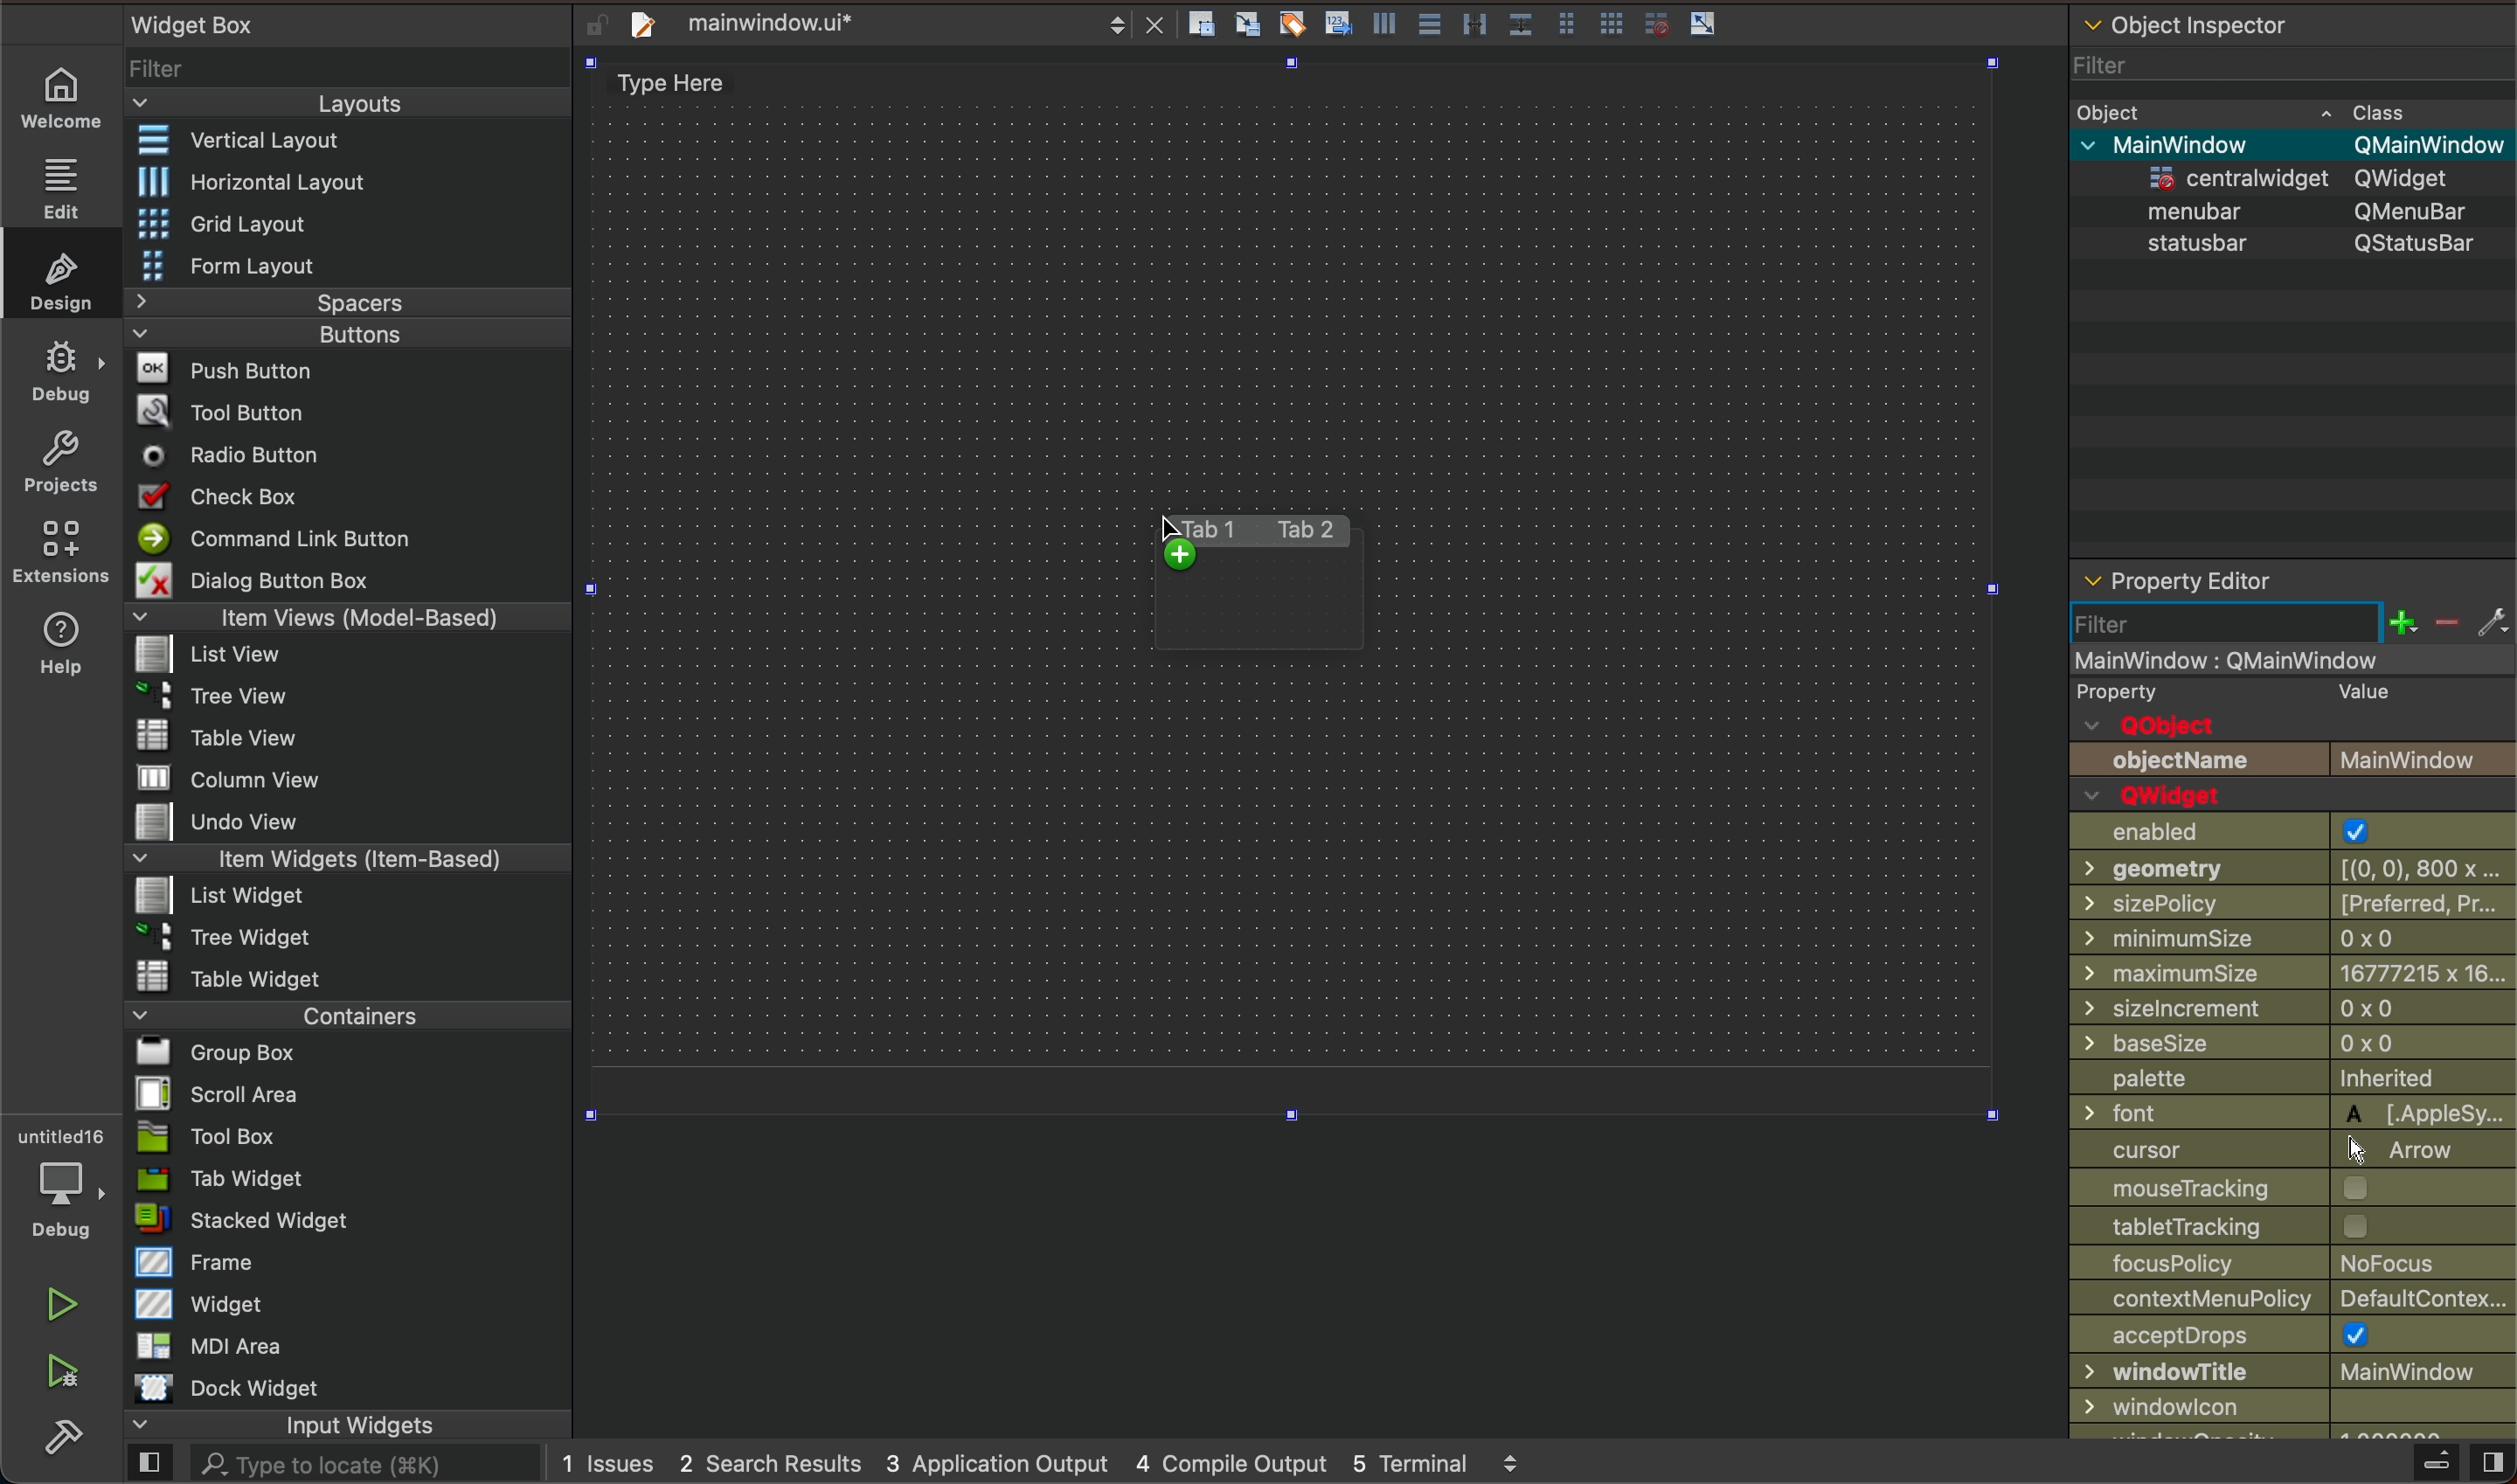  What do you see at coordinates (210, 369) in the screenshot?
I see `Push Button` at bounding box center [210, 369].